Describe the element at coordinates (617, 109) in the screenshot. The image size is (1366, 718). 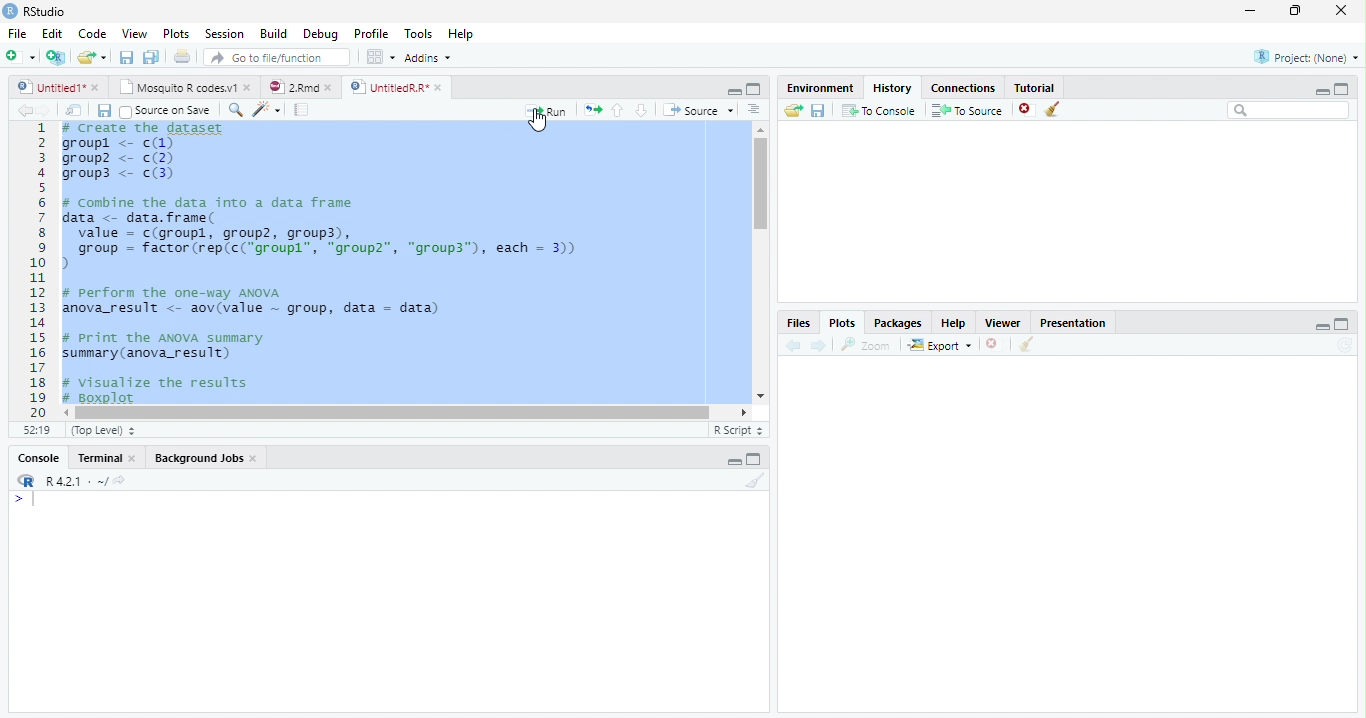
I see `Go to previous section` at that location.